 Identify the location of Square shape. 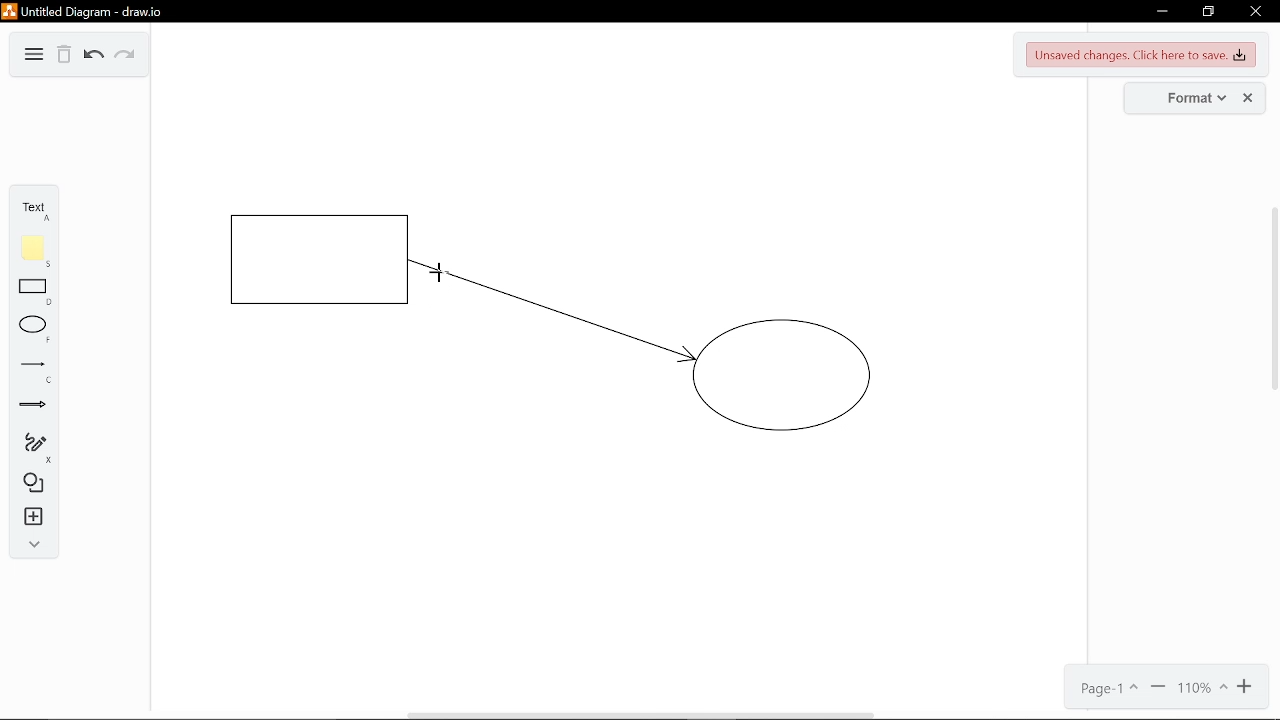
(319, 258).